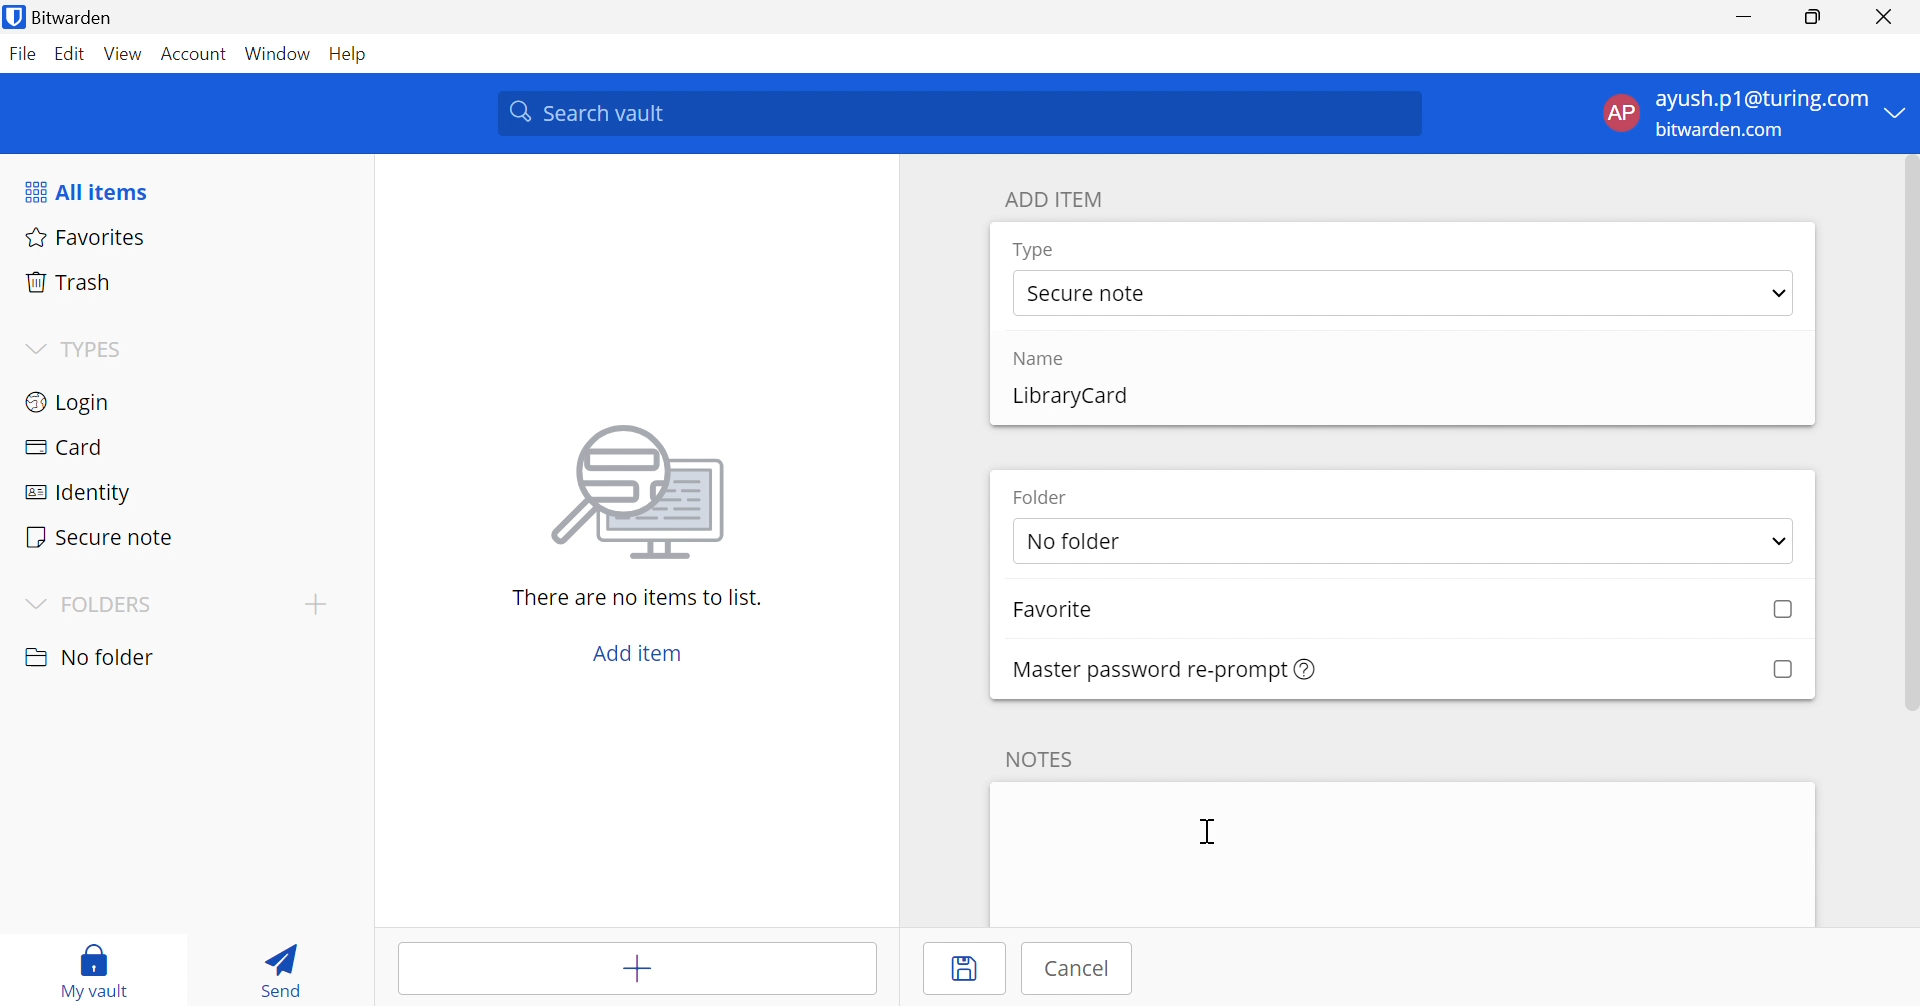 Image resolution: width=1920 pixels, height=1006 pixels. I want to click on All items, so click(85, 189).